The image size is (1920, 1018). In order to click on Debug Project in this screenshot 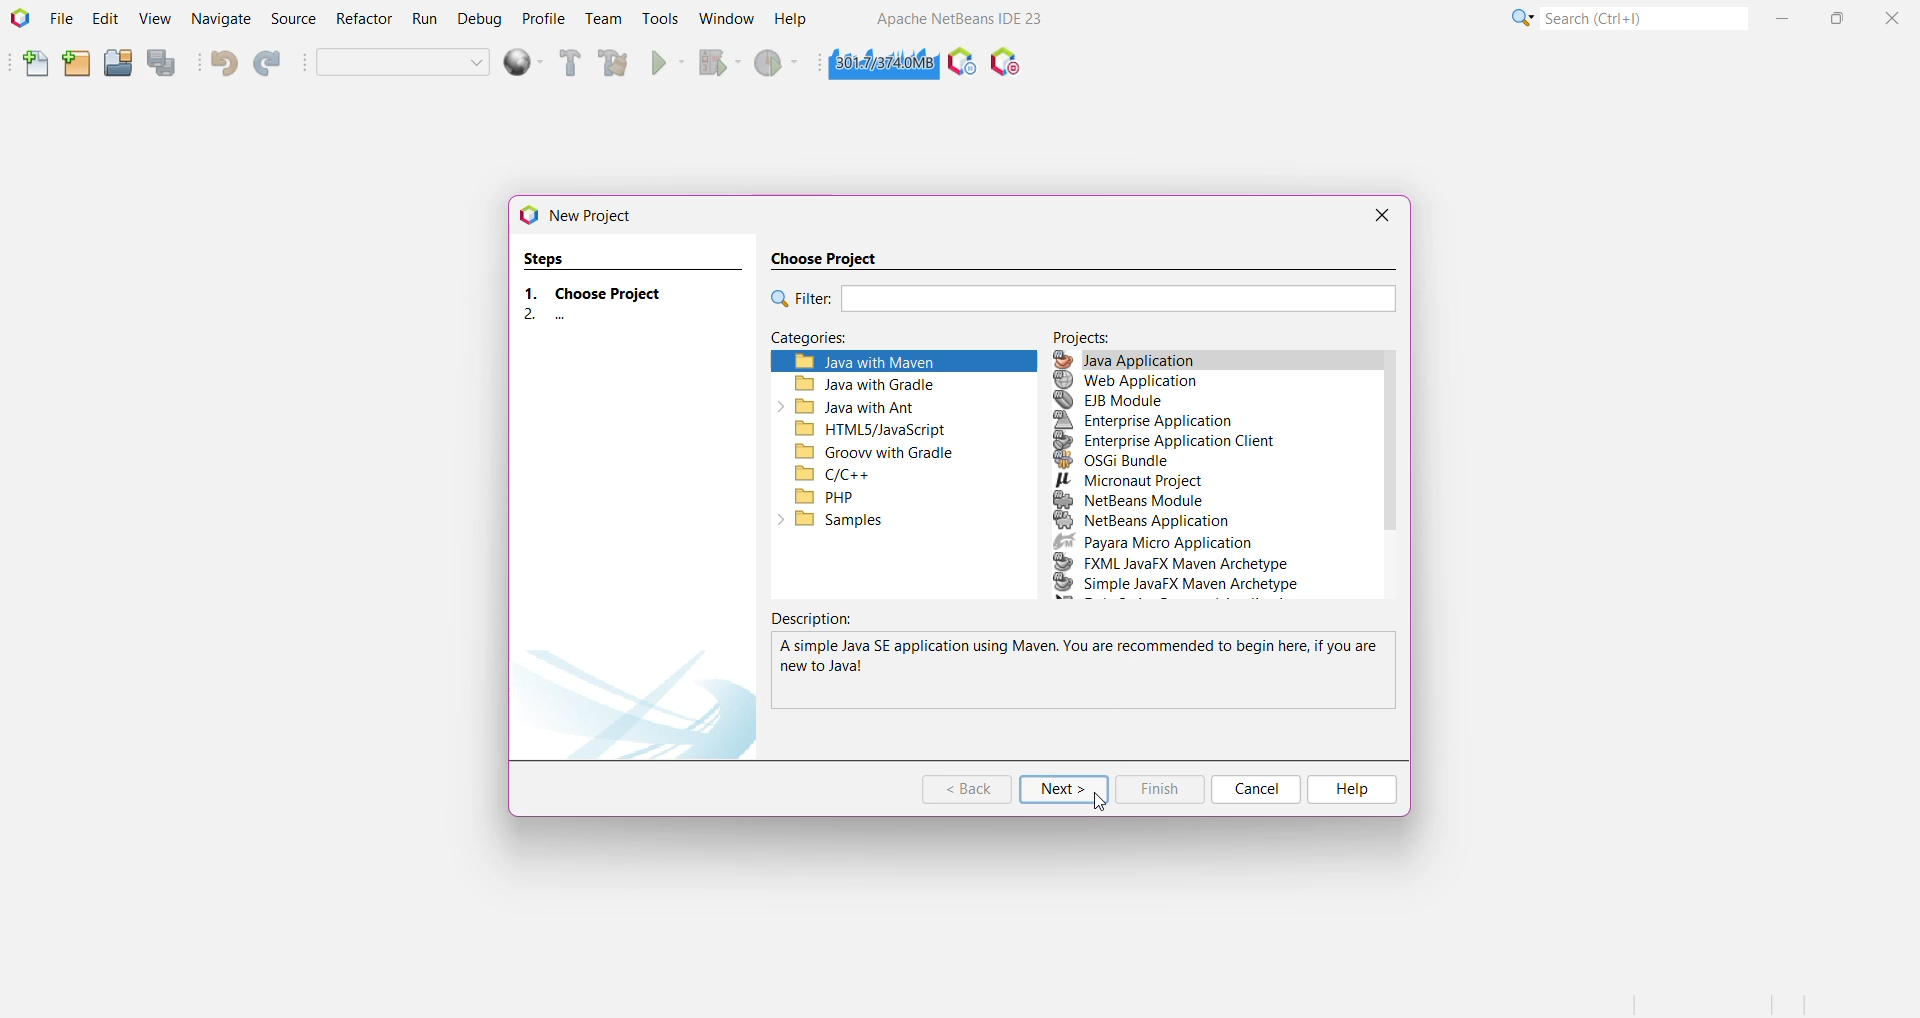, I will do `click(715, 63)`.